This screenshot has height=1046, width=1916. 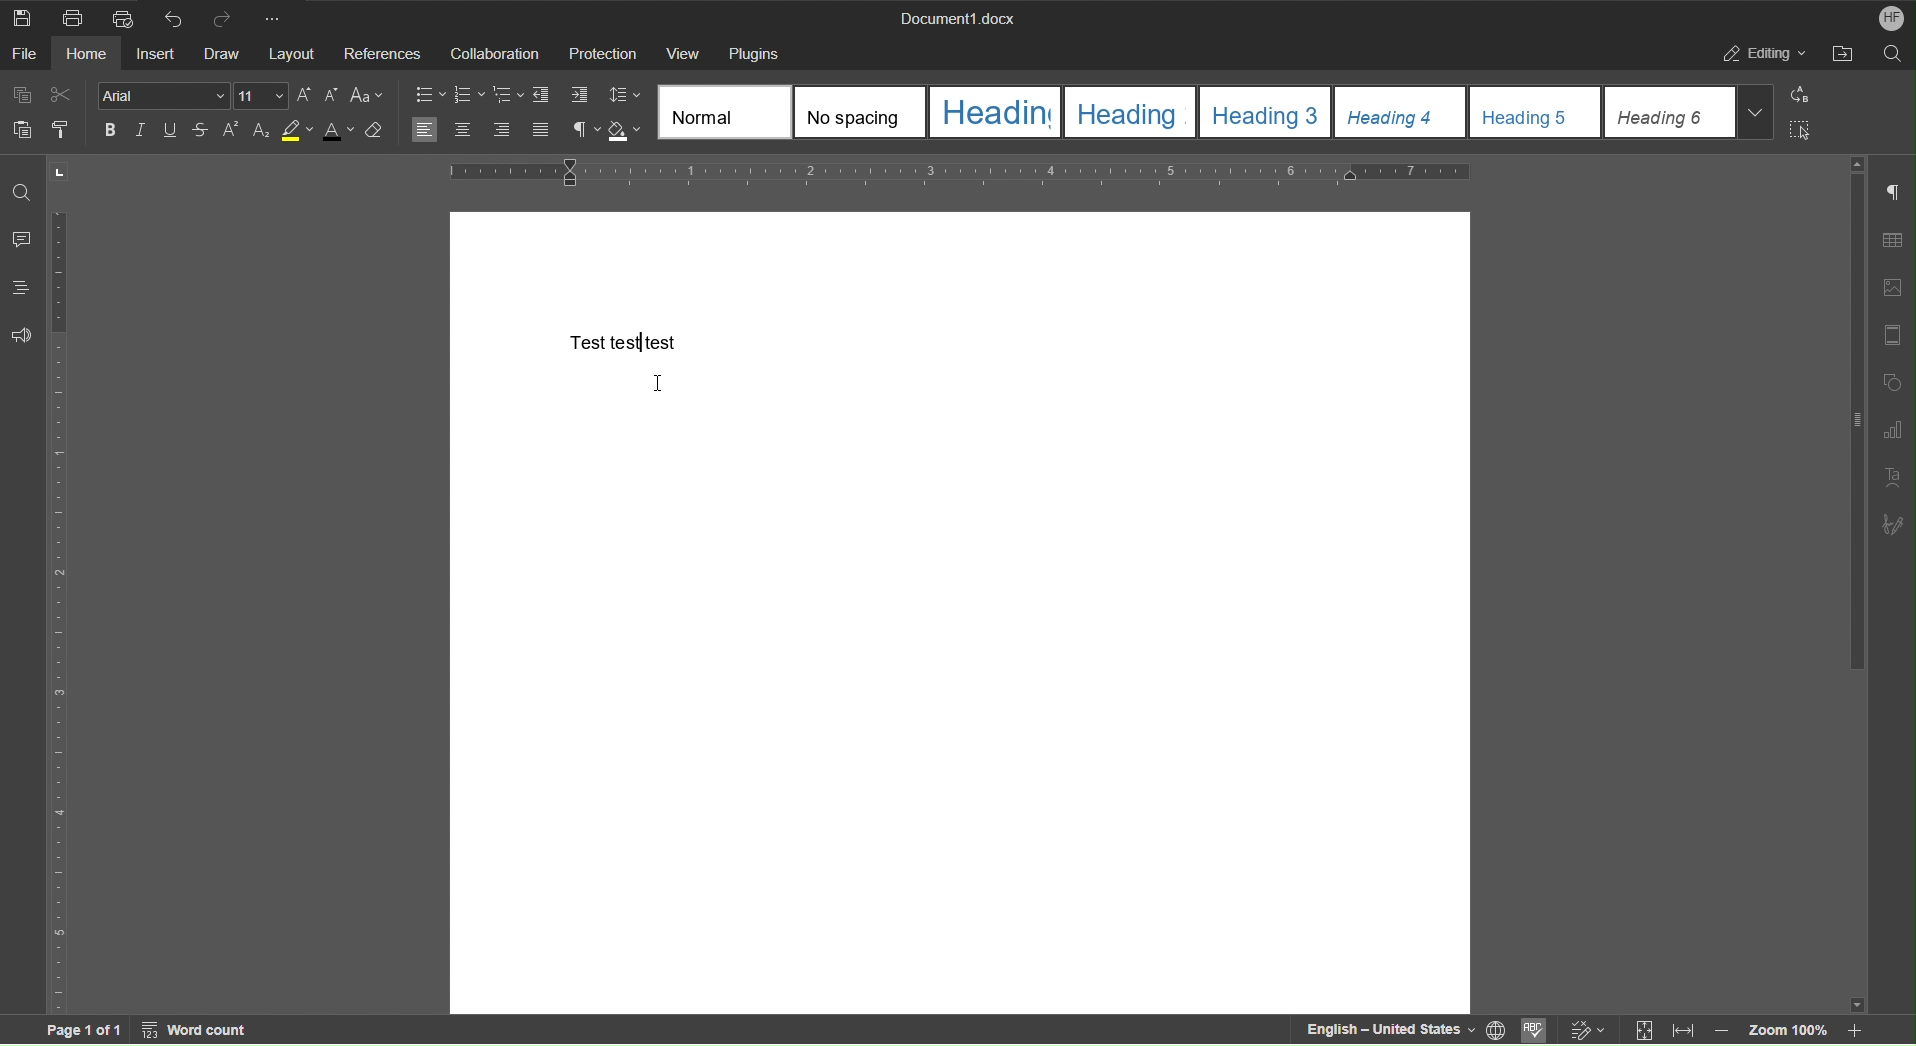 I want to click on Superscript, so click(x=230, y=131).